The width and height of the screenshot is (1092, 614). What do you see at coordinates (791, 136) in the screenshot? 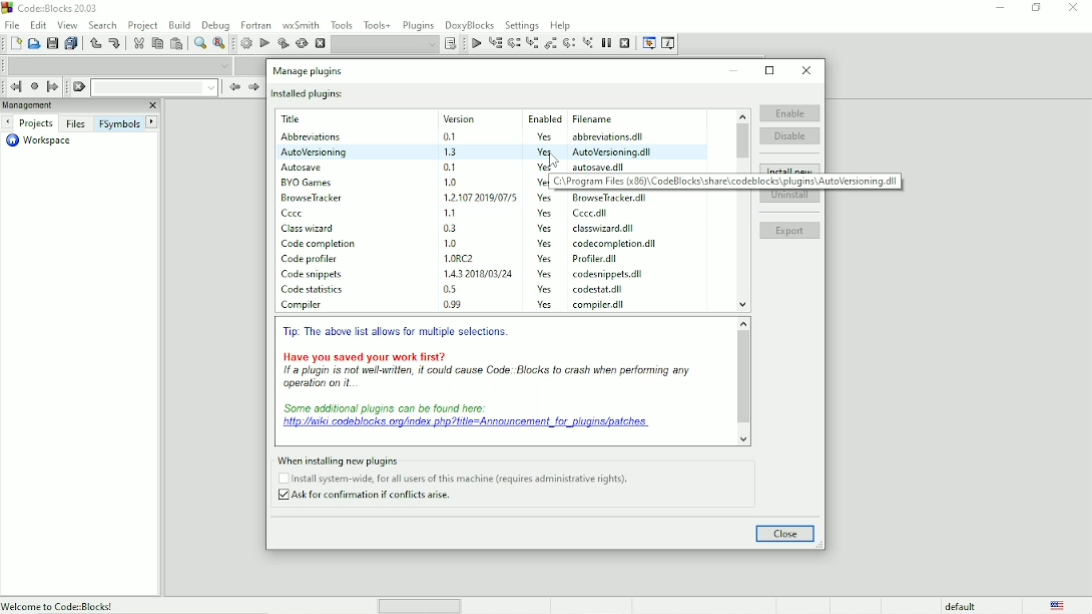
I see `Disable` at bounding box center [791, 136].